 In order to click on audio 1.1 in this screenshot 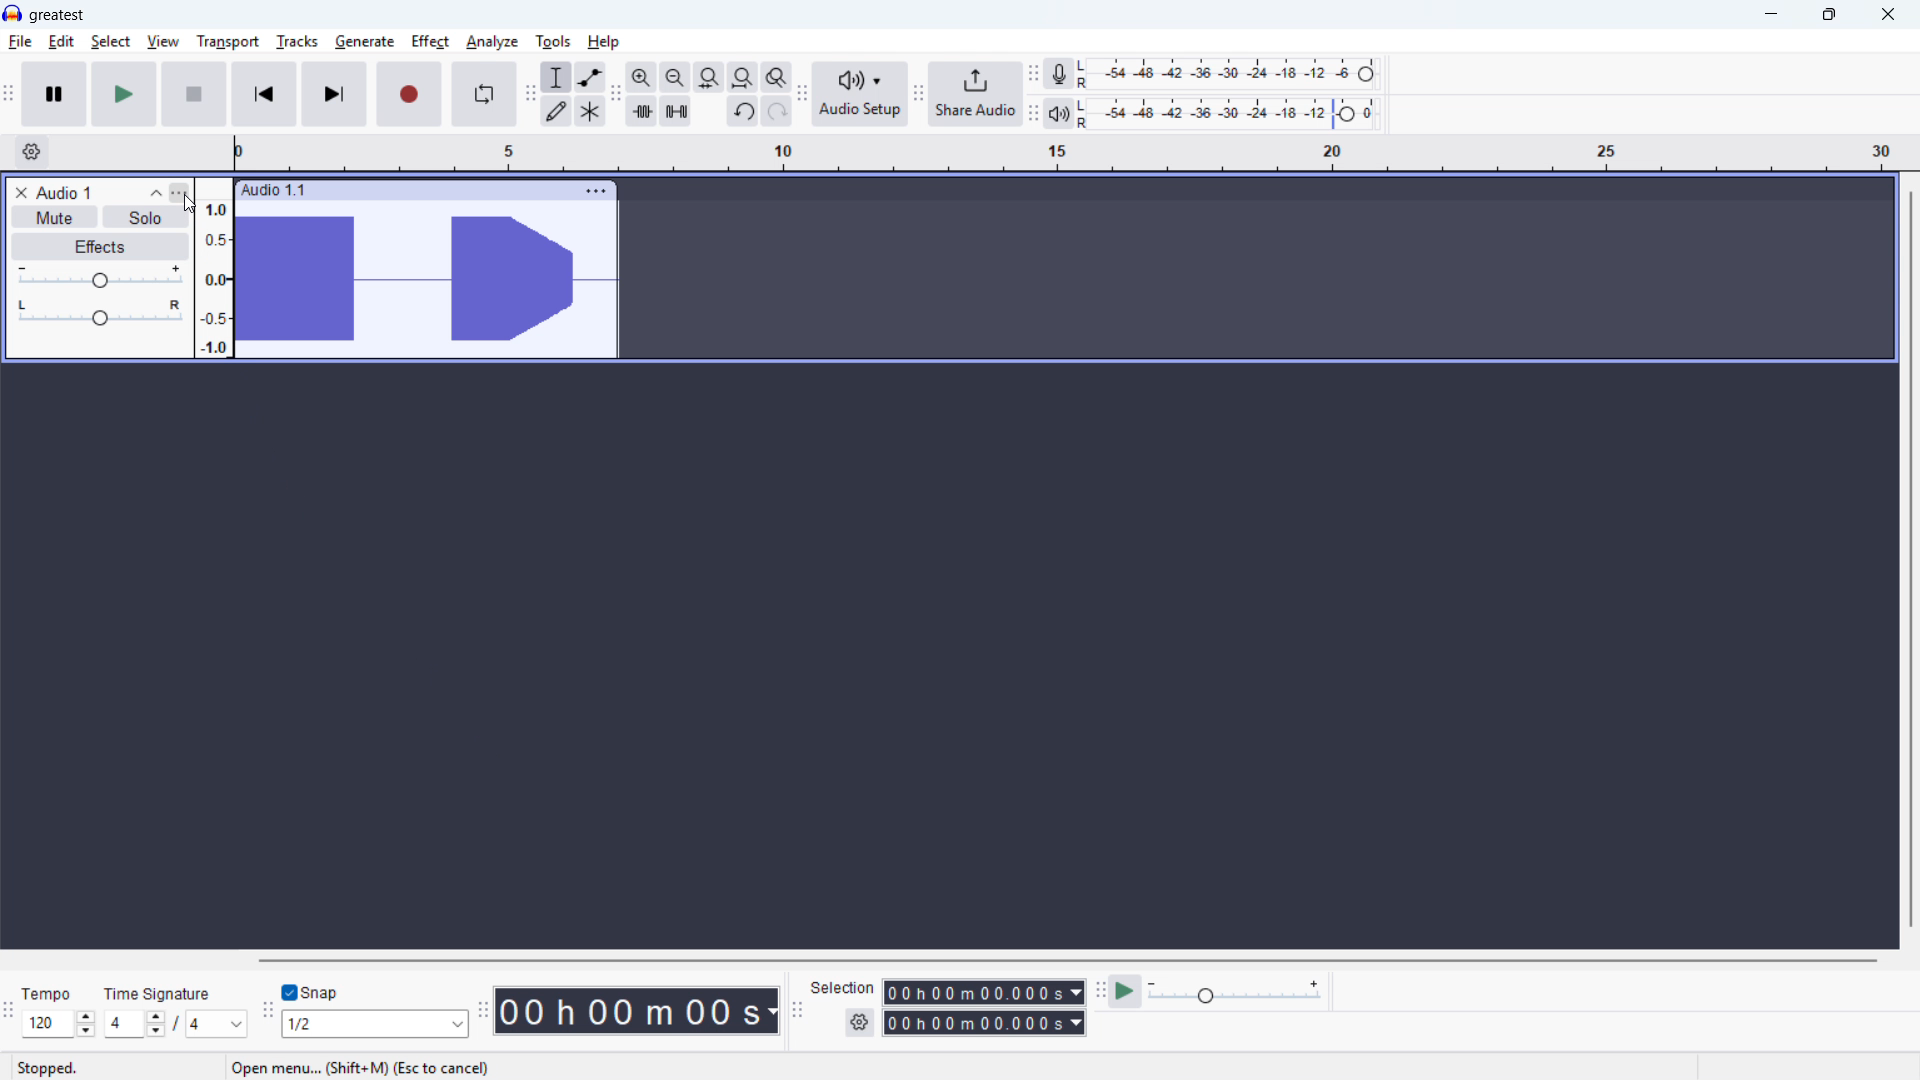, I will do `click(272, 190)`.